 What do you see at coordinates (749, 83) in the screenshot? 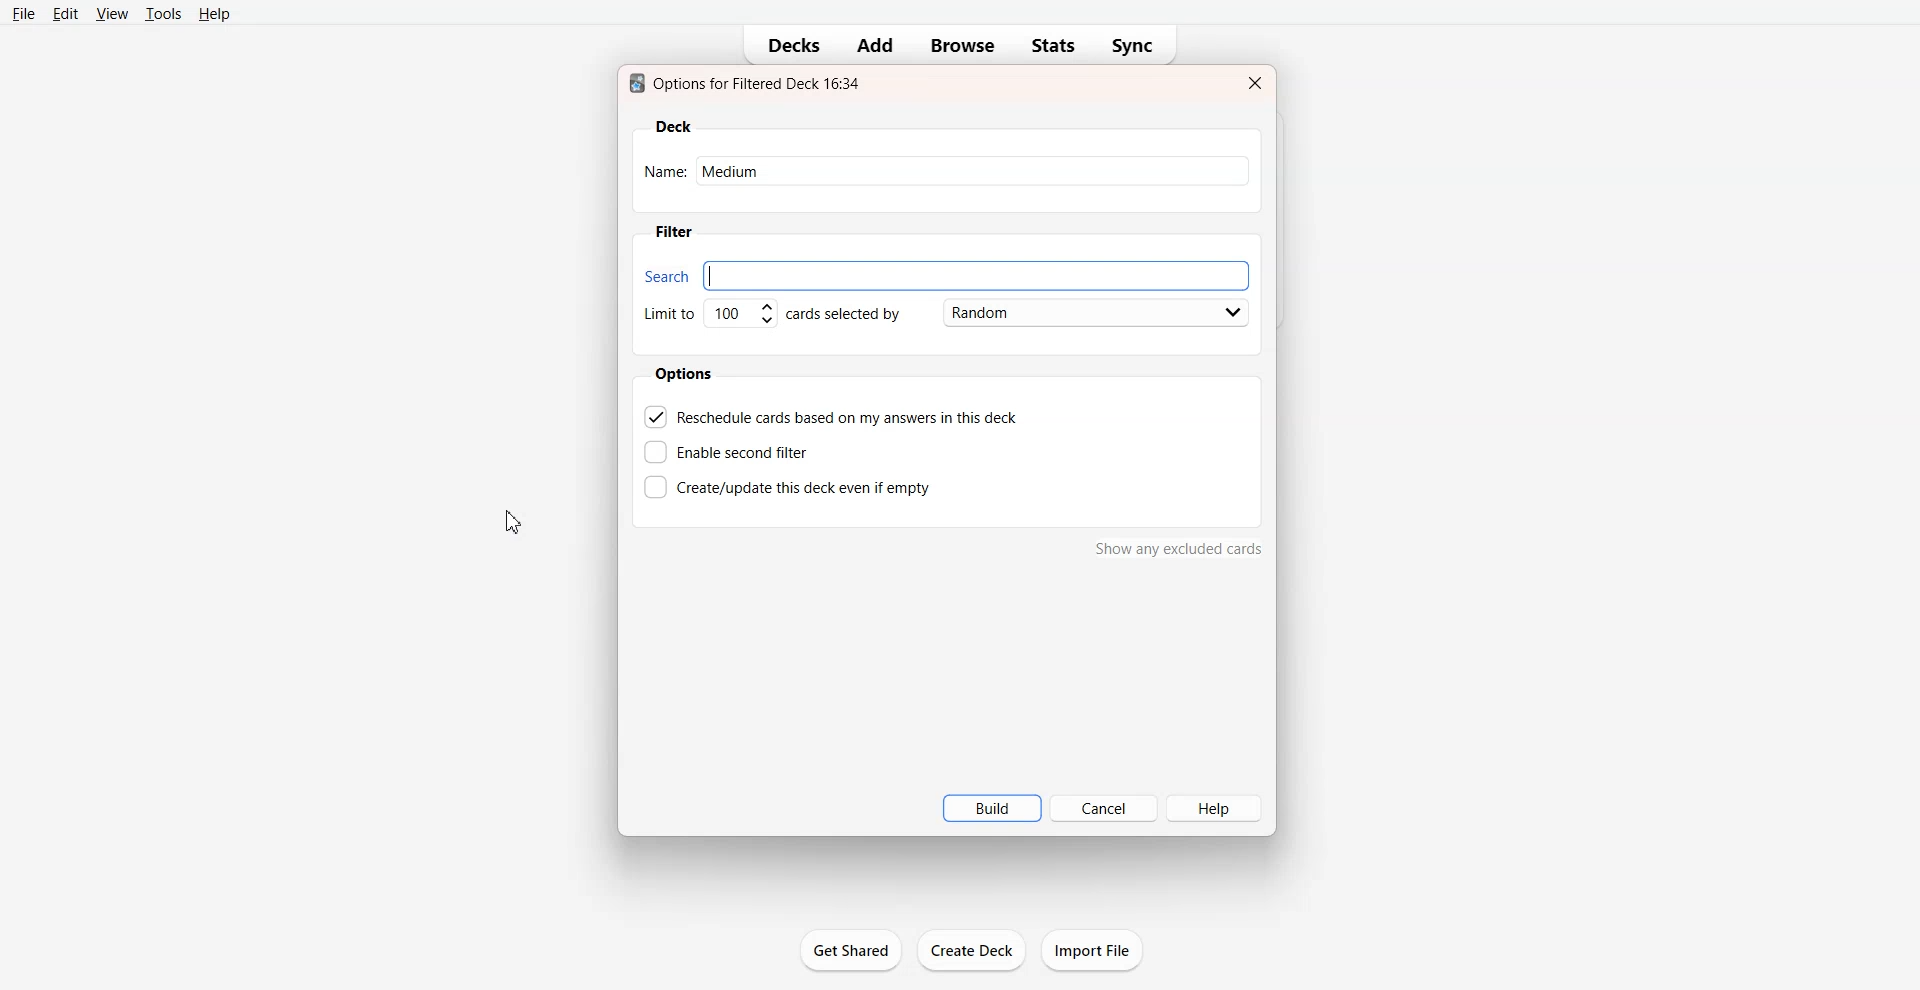
I see `Text` at bounding box center [749, 83].